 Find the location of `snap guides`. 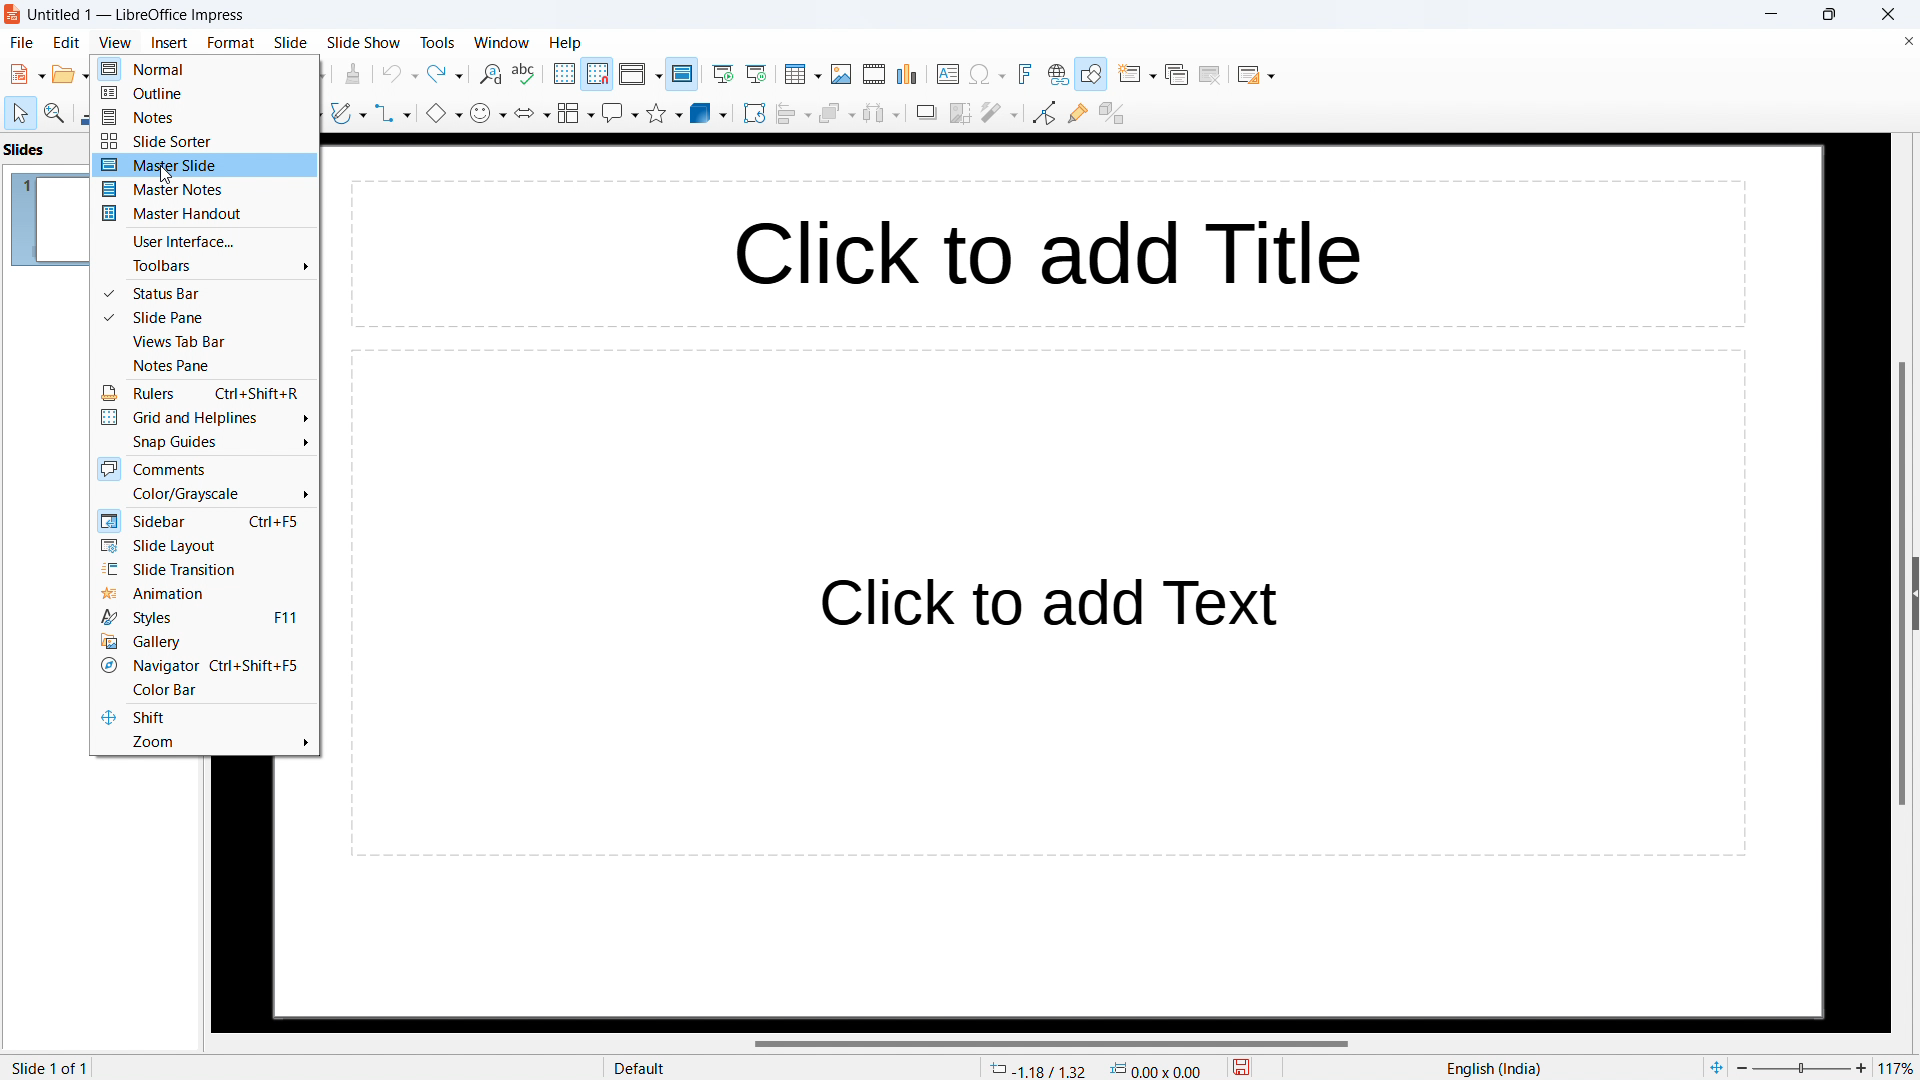

snap guides is located at coordinates (206, 442).